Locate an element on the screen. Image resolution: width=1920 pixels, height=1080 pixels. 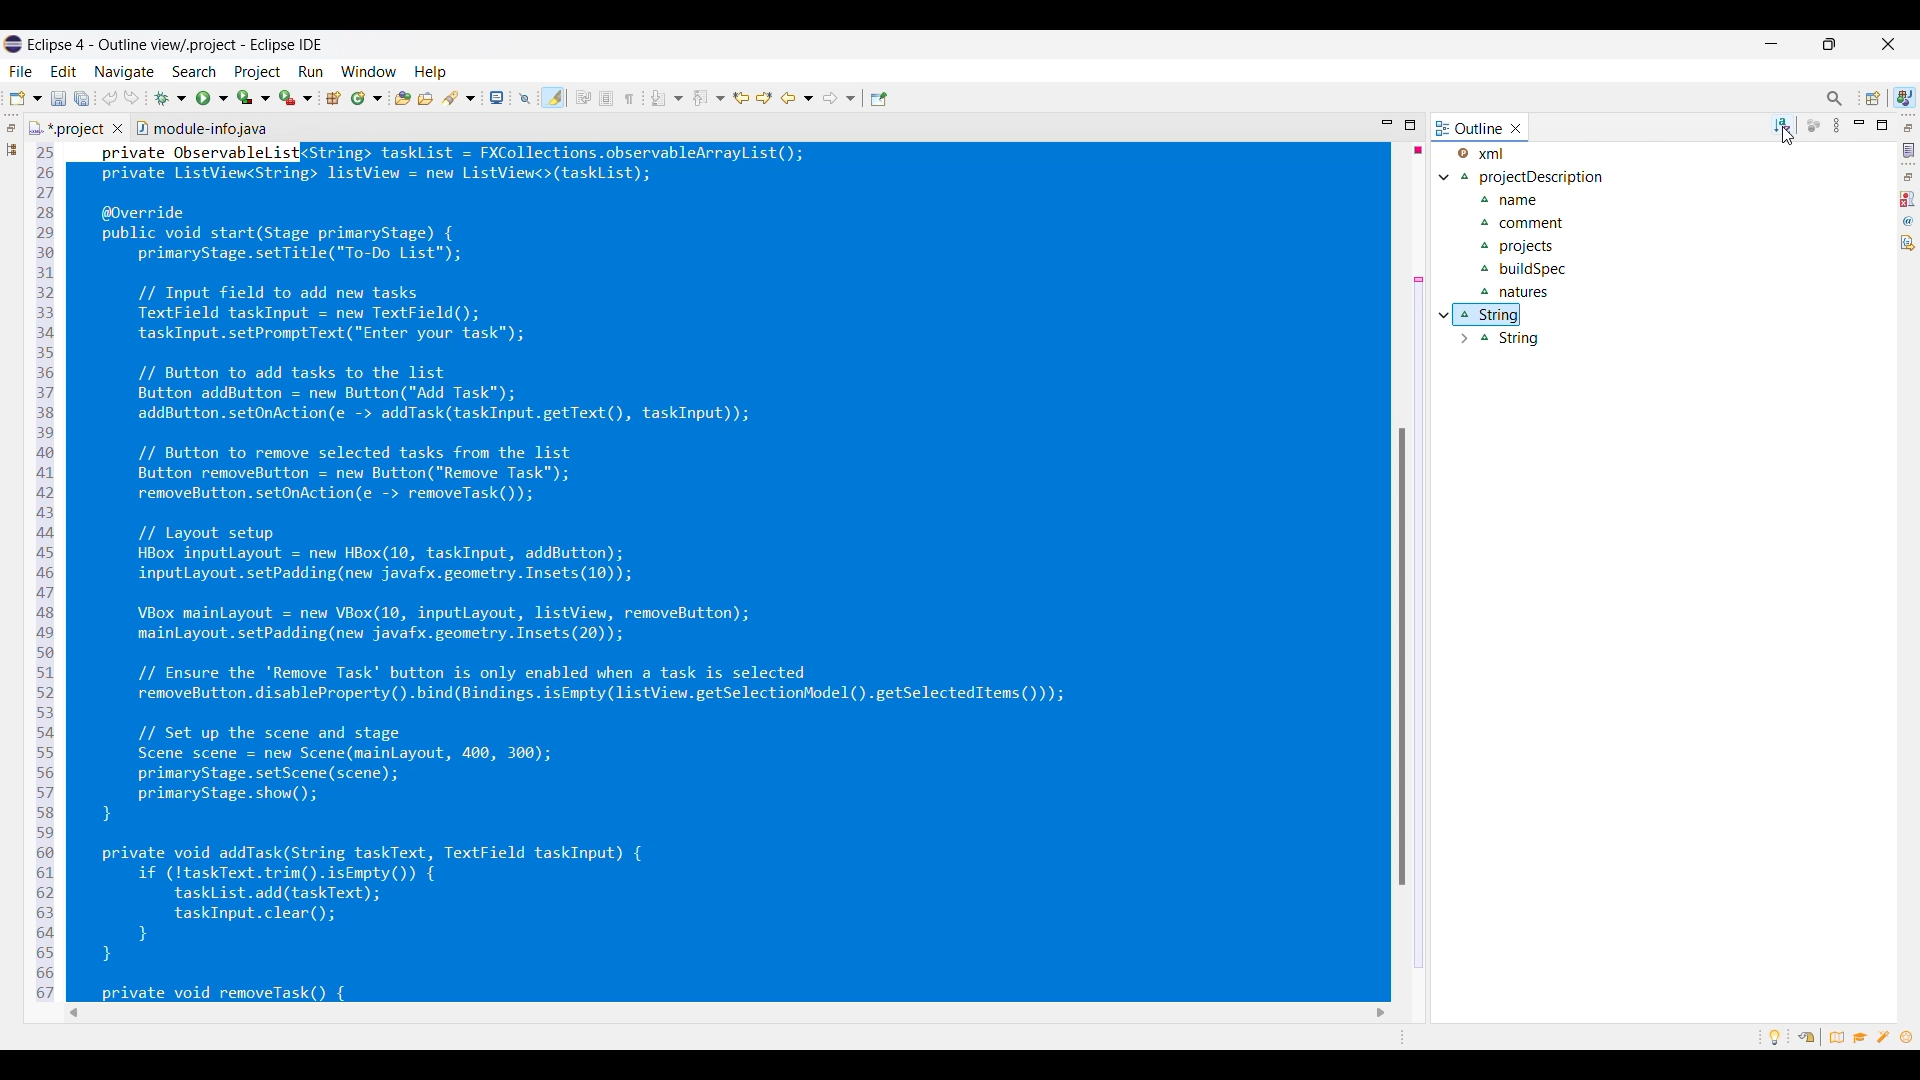
Package explorer is located at coordinates (11, 149).